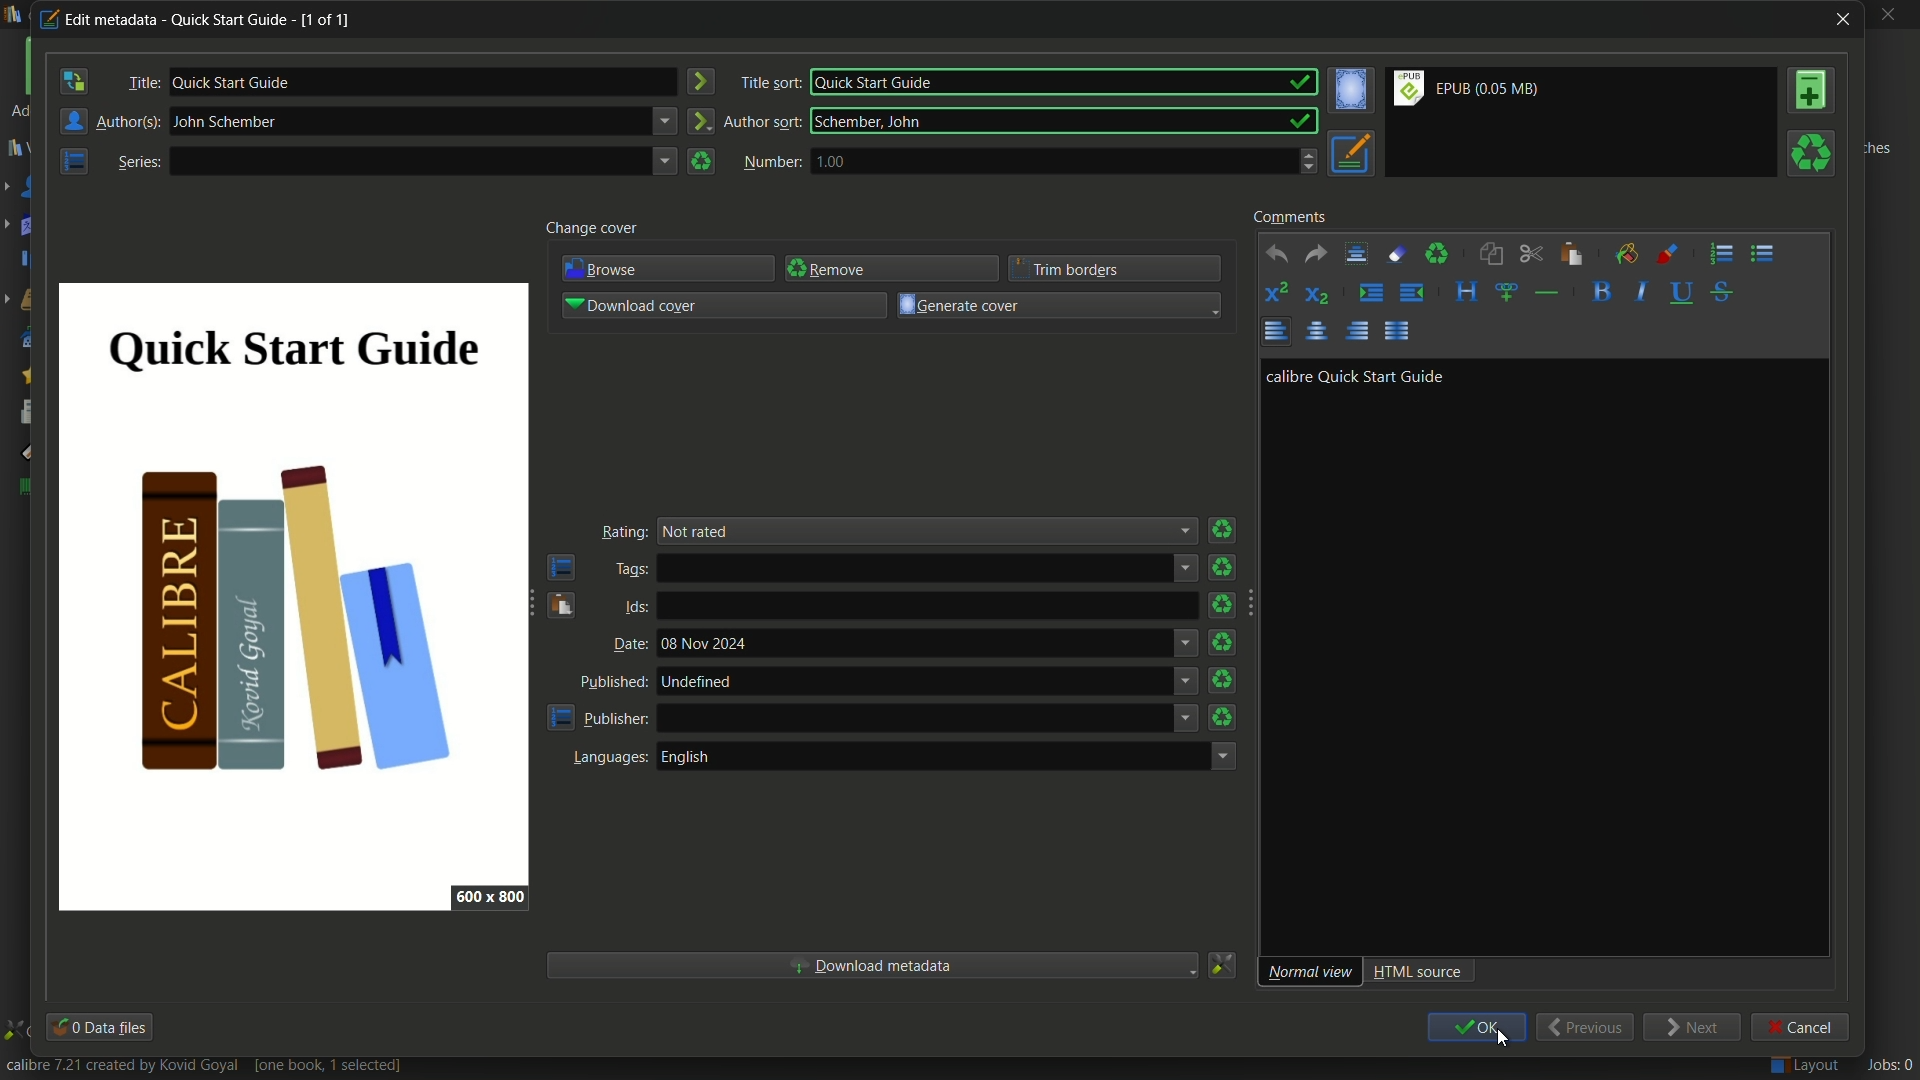  What do you see at coordinates (616, 720) in the screenshot?
I see `publisher` at bounding box center [616, 720].